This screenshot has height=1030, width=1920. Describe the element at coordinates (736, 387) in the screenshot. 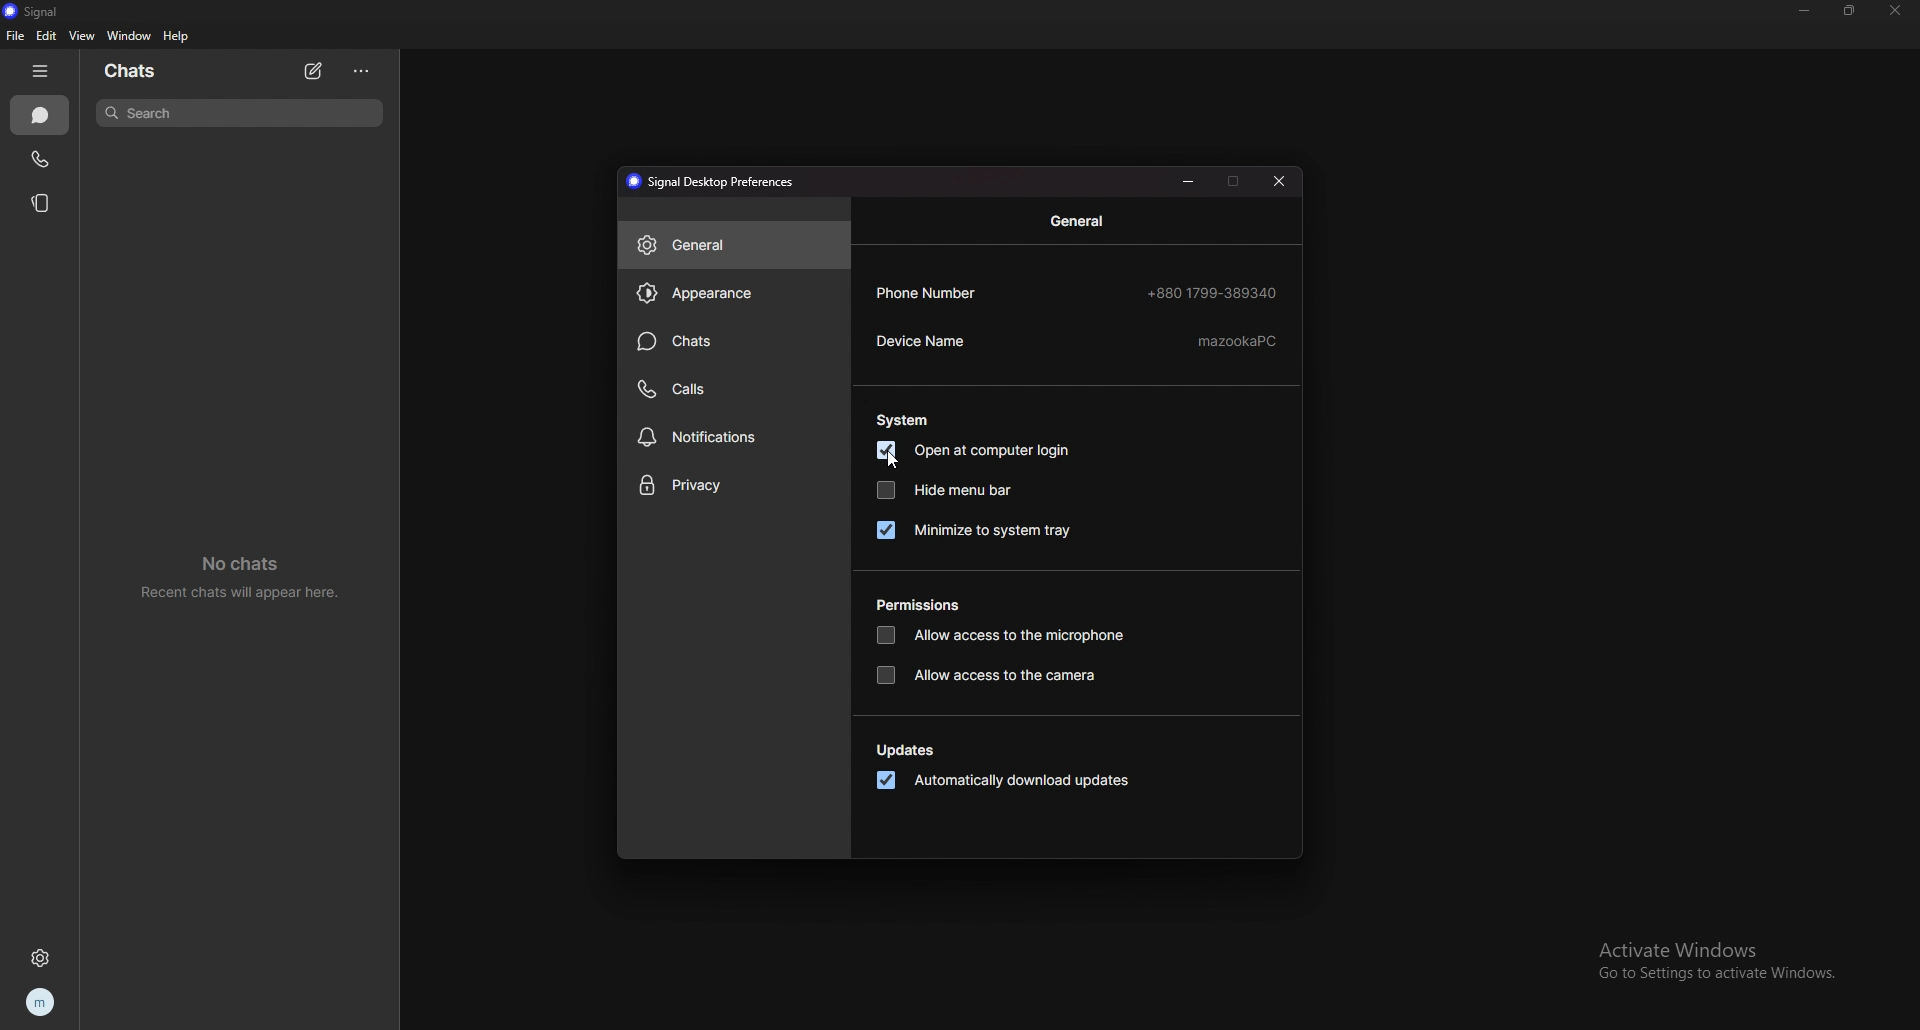

I see `calls` at that location.